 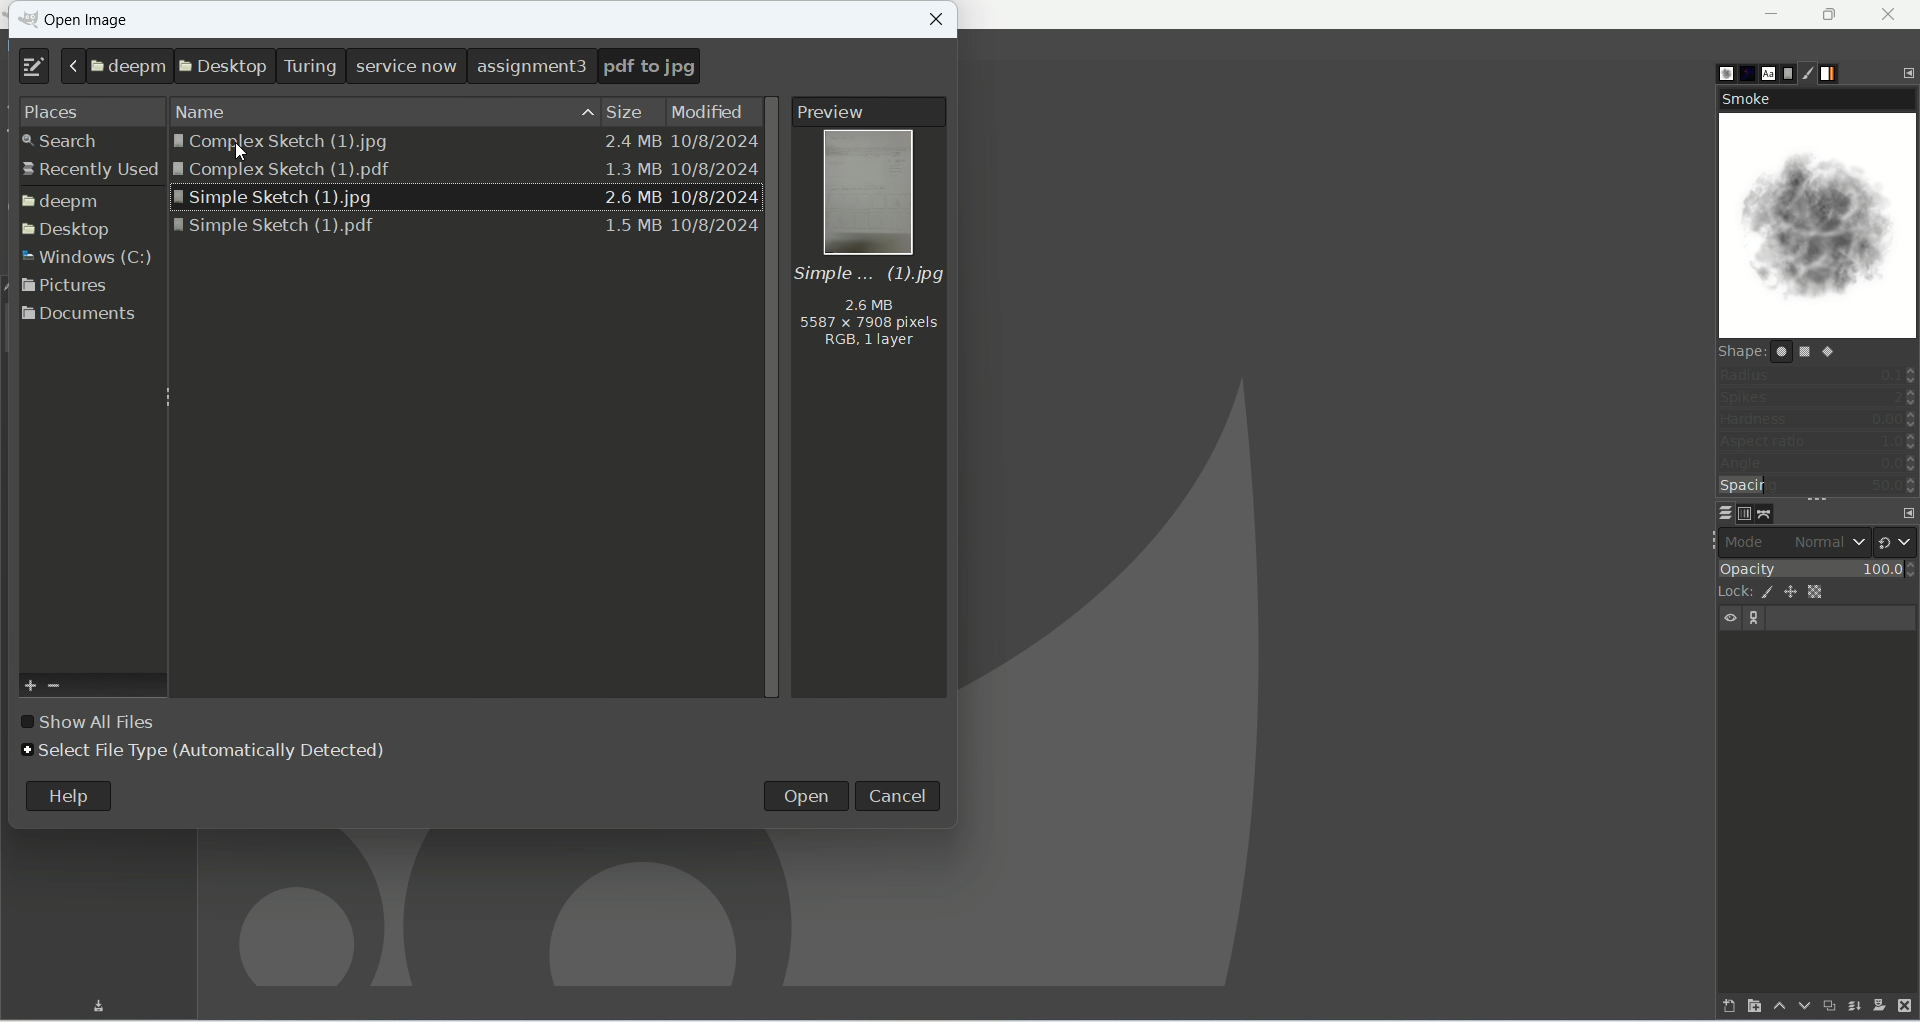 I want to click on pdf to png, so click(x=649, y=67).